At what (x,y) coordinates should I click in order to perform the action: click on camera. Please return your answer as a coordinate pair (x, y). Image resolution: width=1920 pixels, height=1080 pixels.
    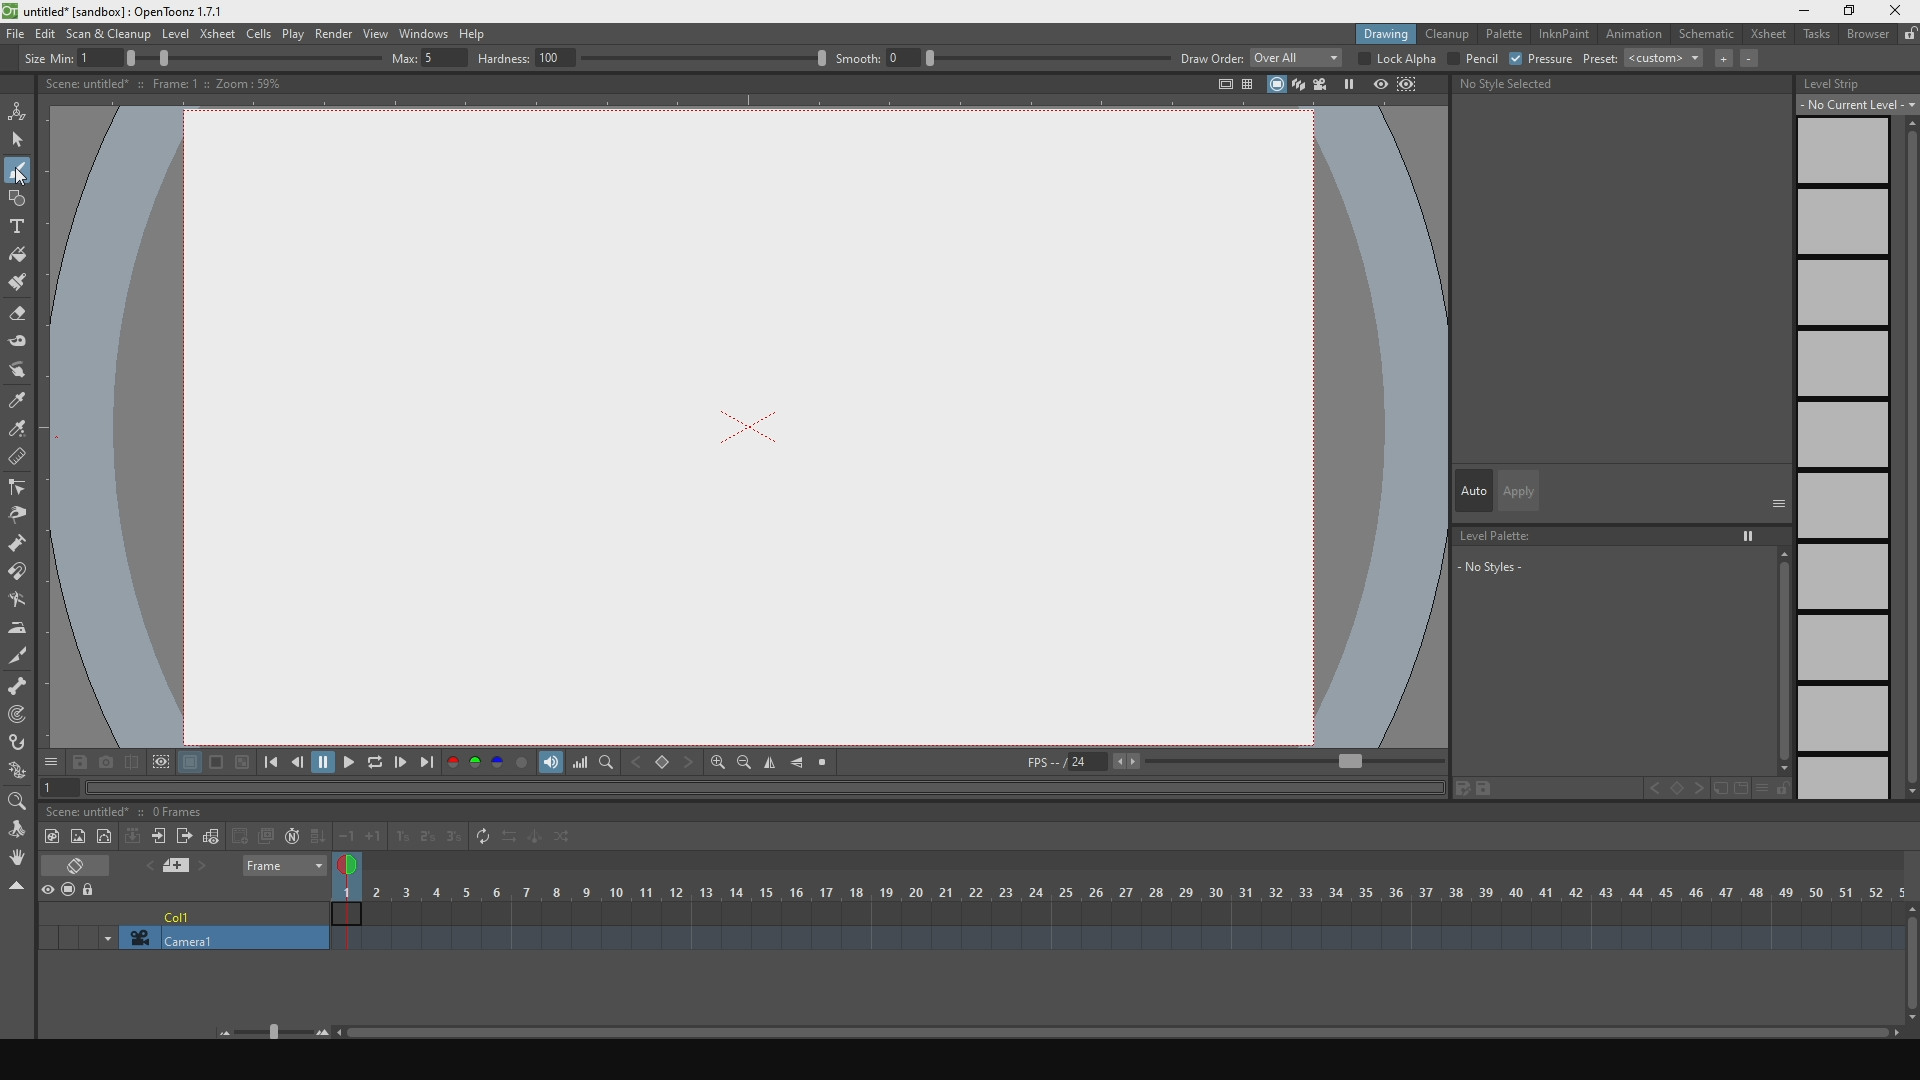
    Looking at the image, I should click on (1322, 85).